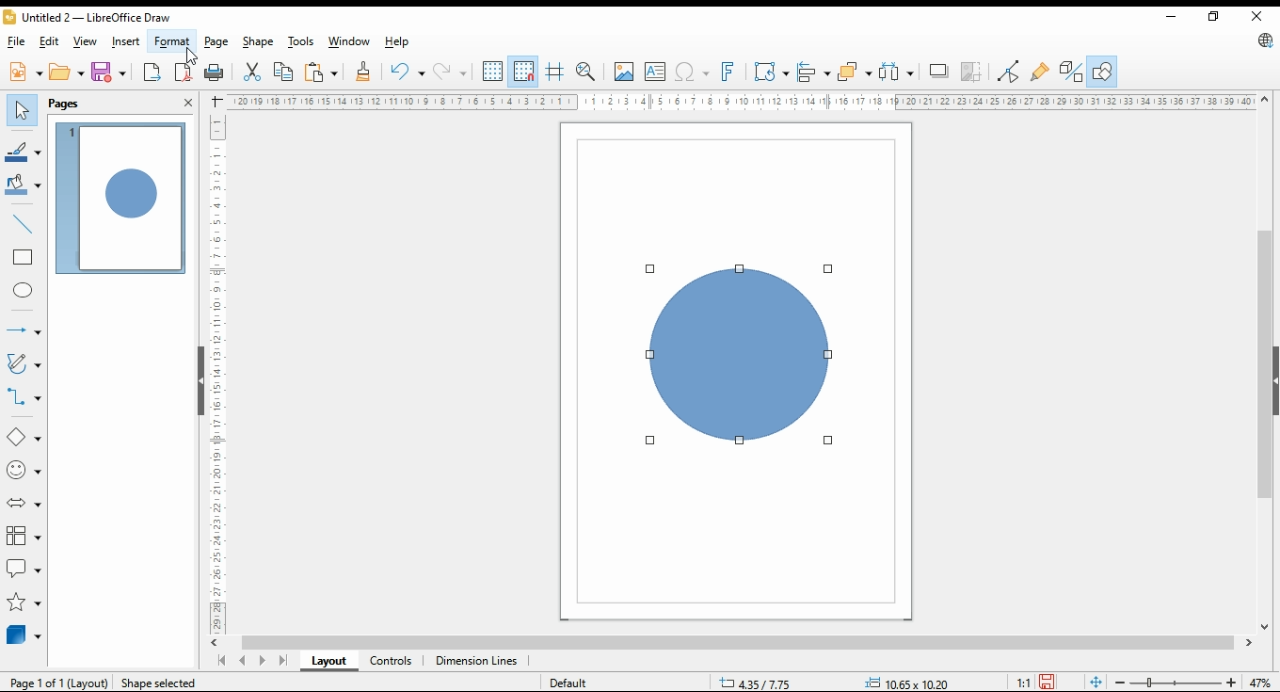 This screenshot has width=1280, height=692. I want to click on last page, so click(281, 660).